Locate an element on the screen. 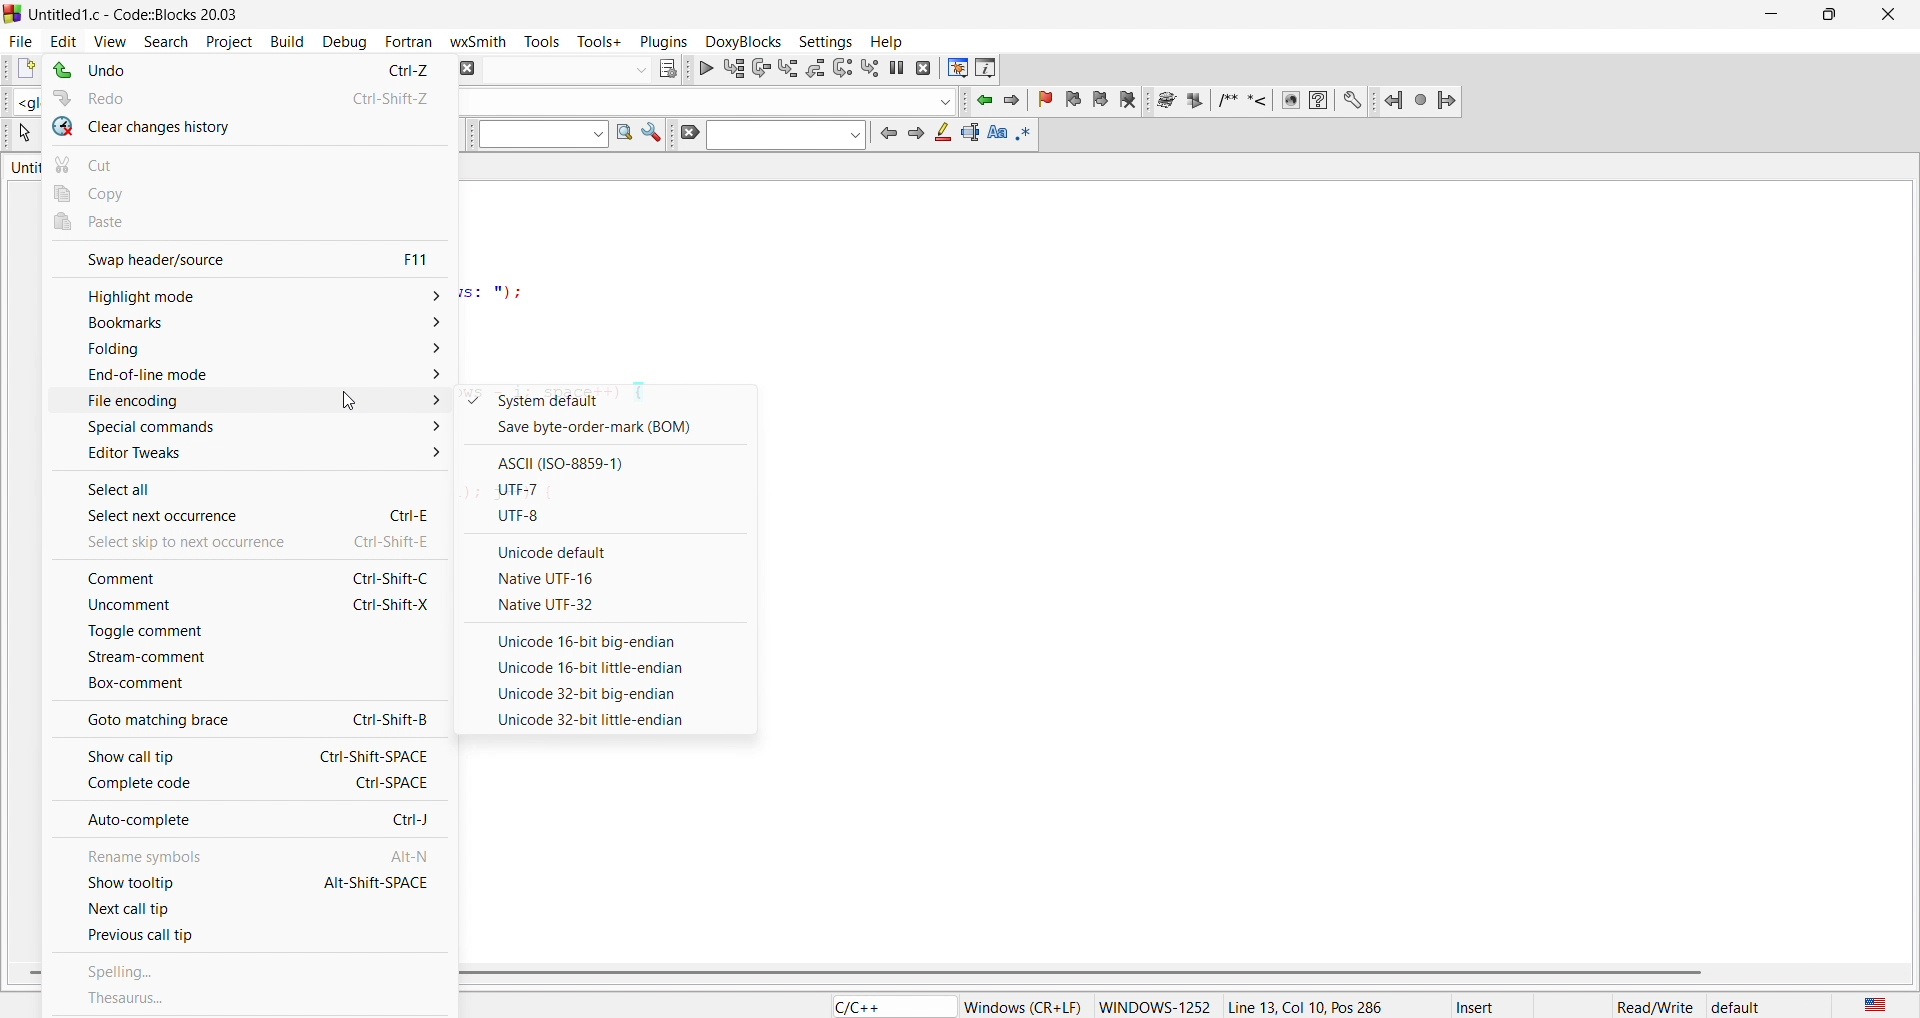  jump back is located at coordinates (1393, 101).